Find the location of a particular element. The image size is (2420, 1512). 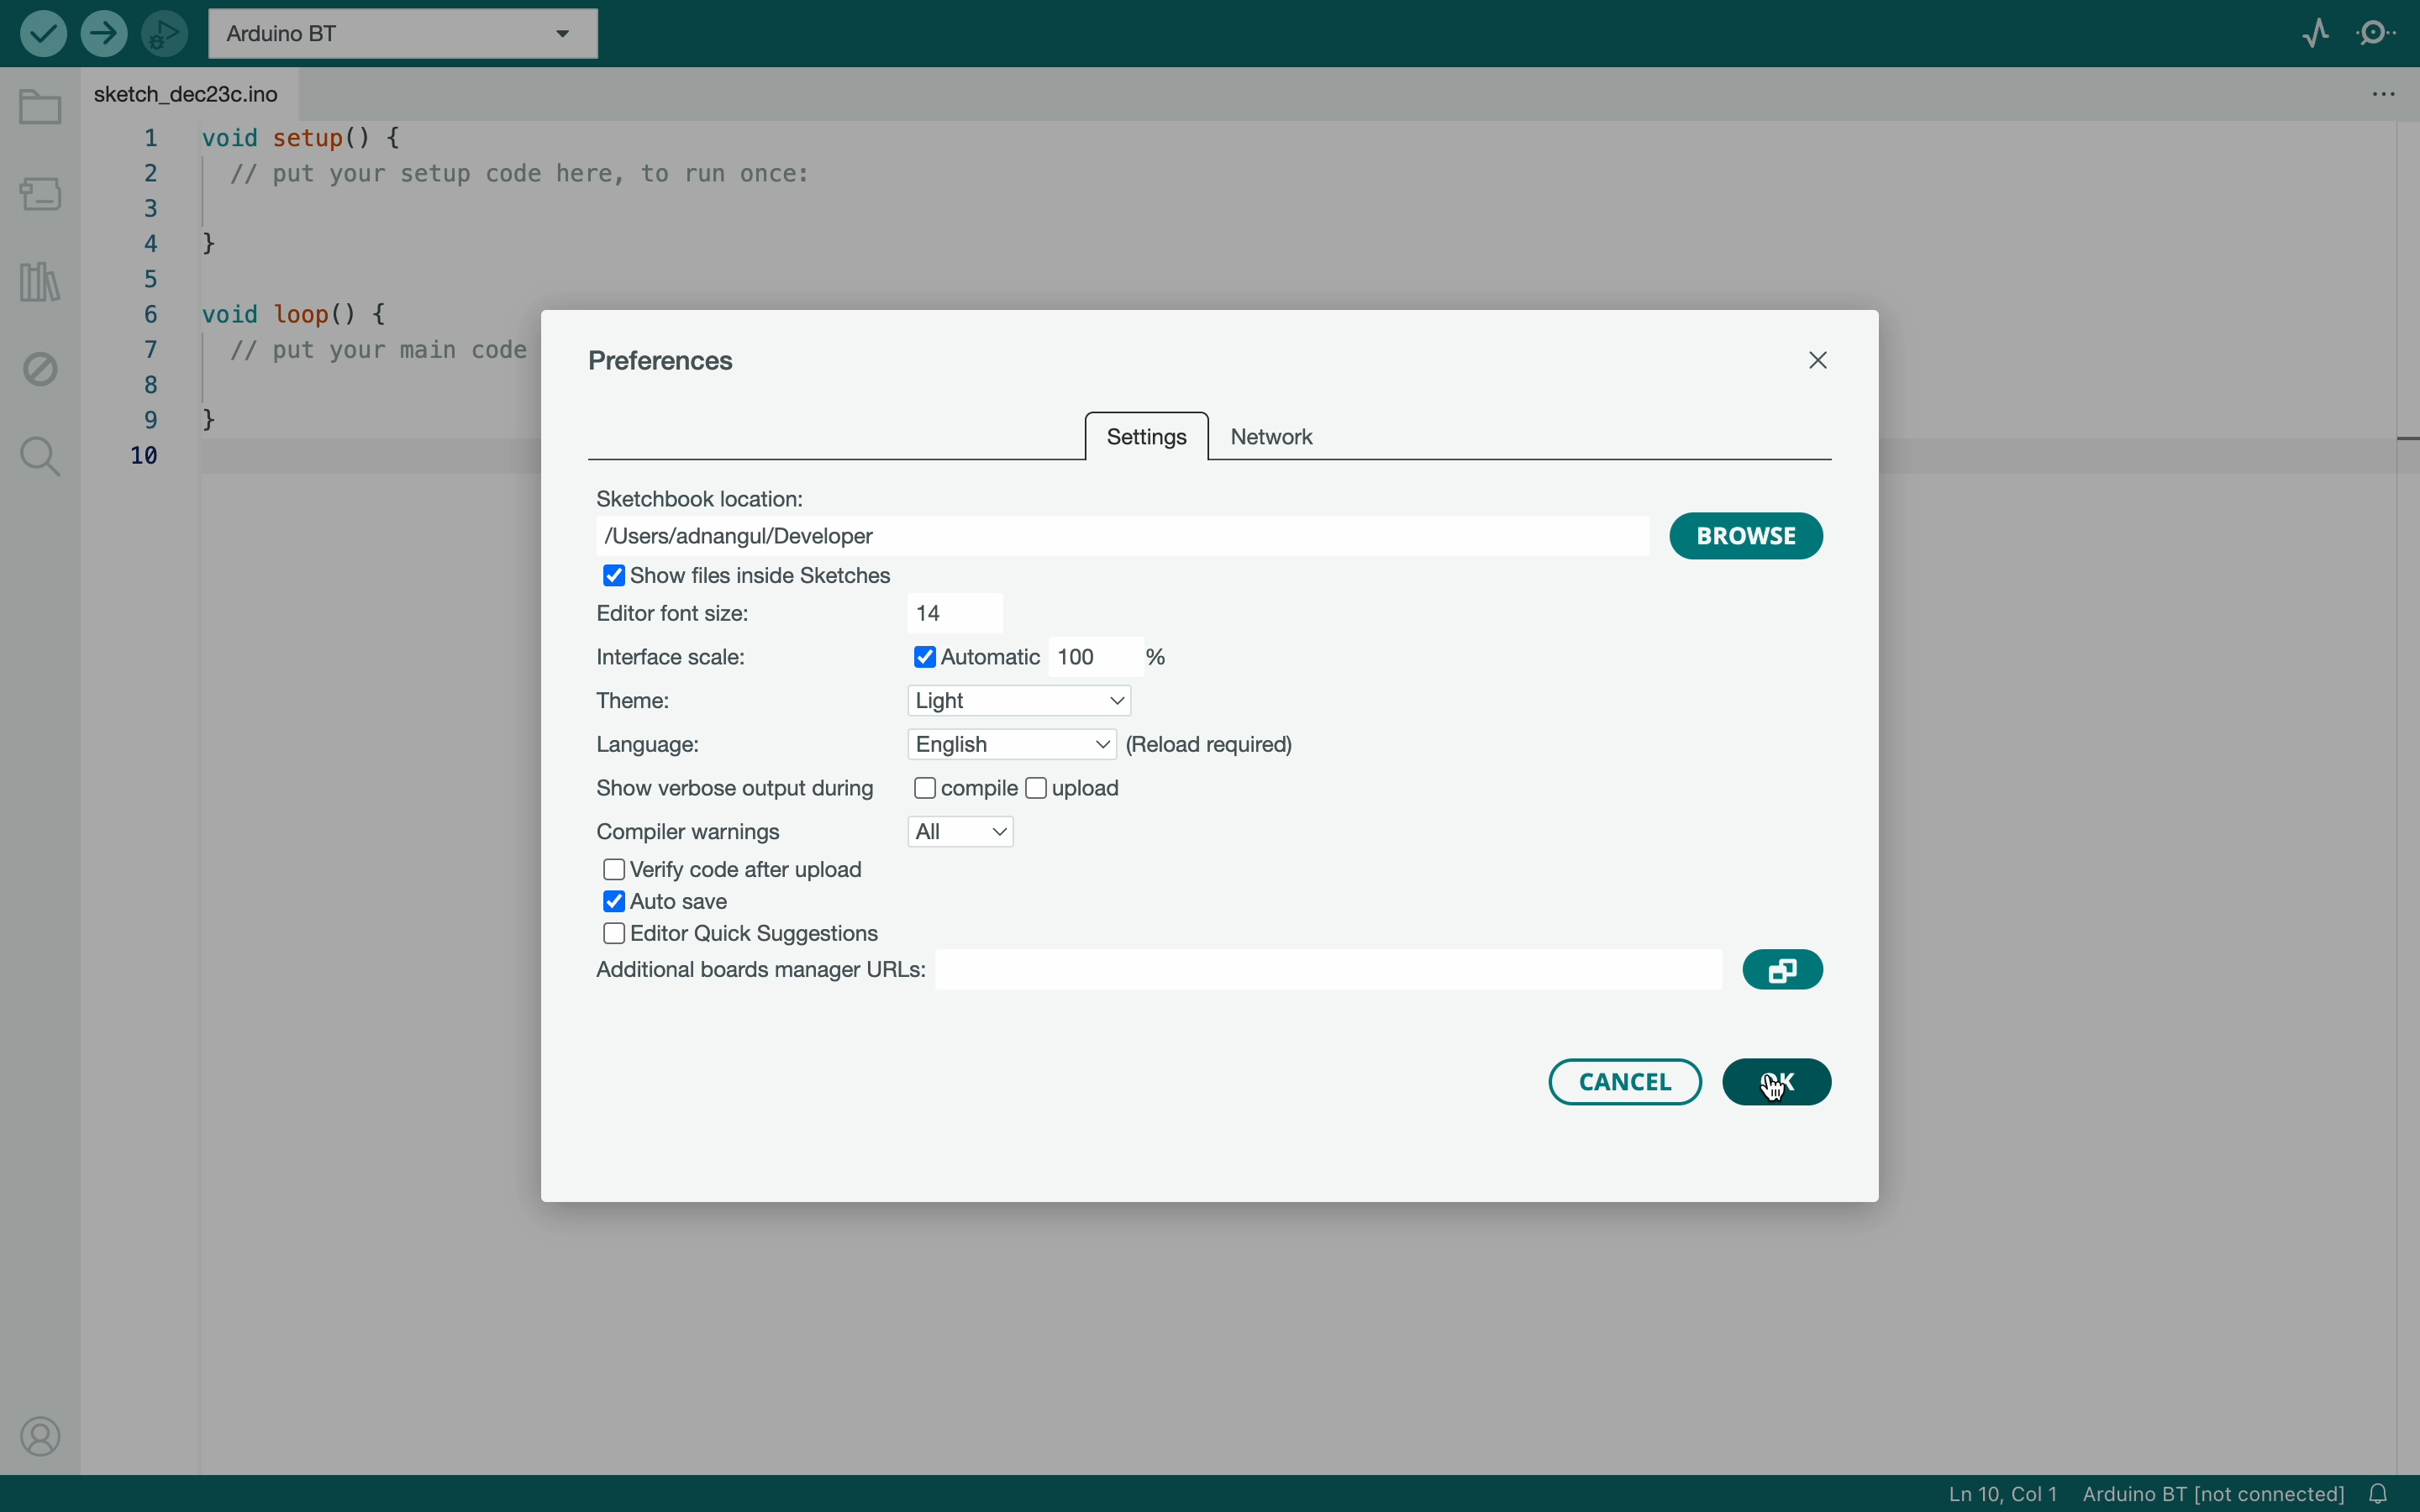

network is located at coordinates (1292, 434).